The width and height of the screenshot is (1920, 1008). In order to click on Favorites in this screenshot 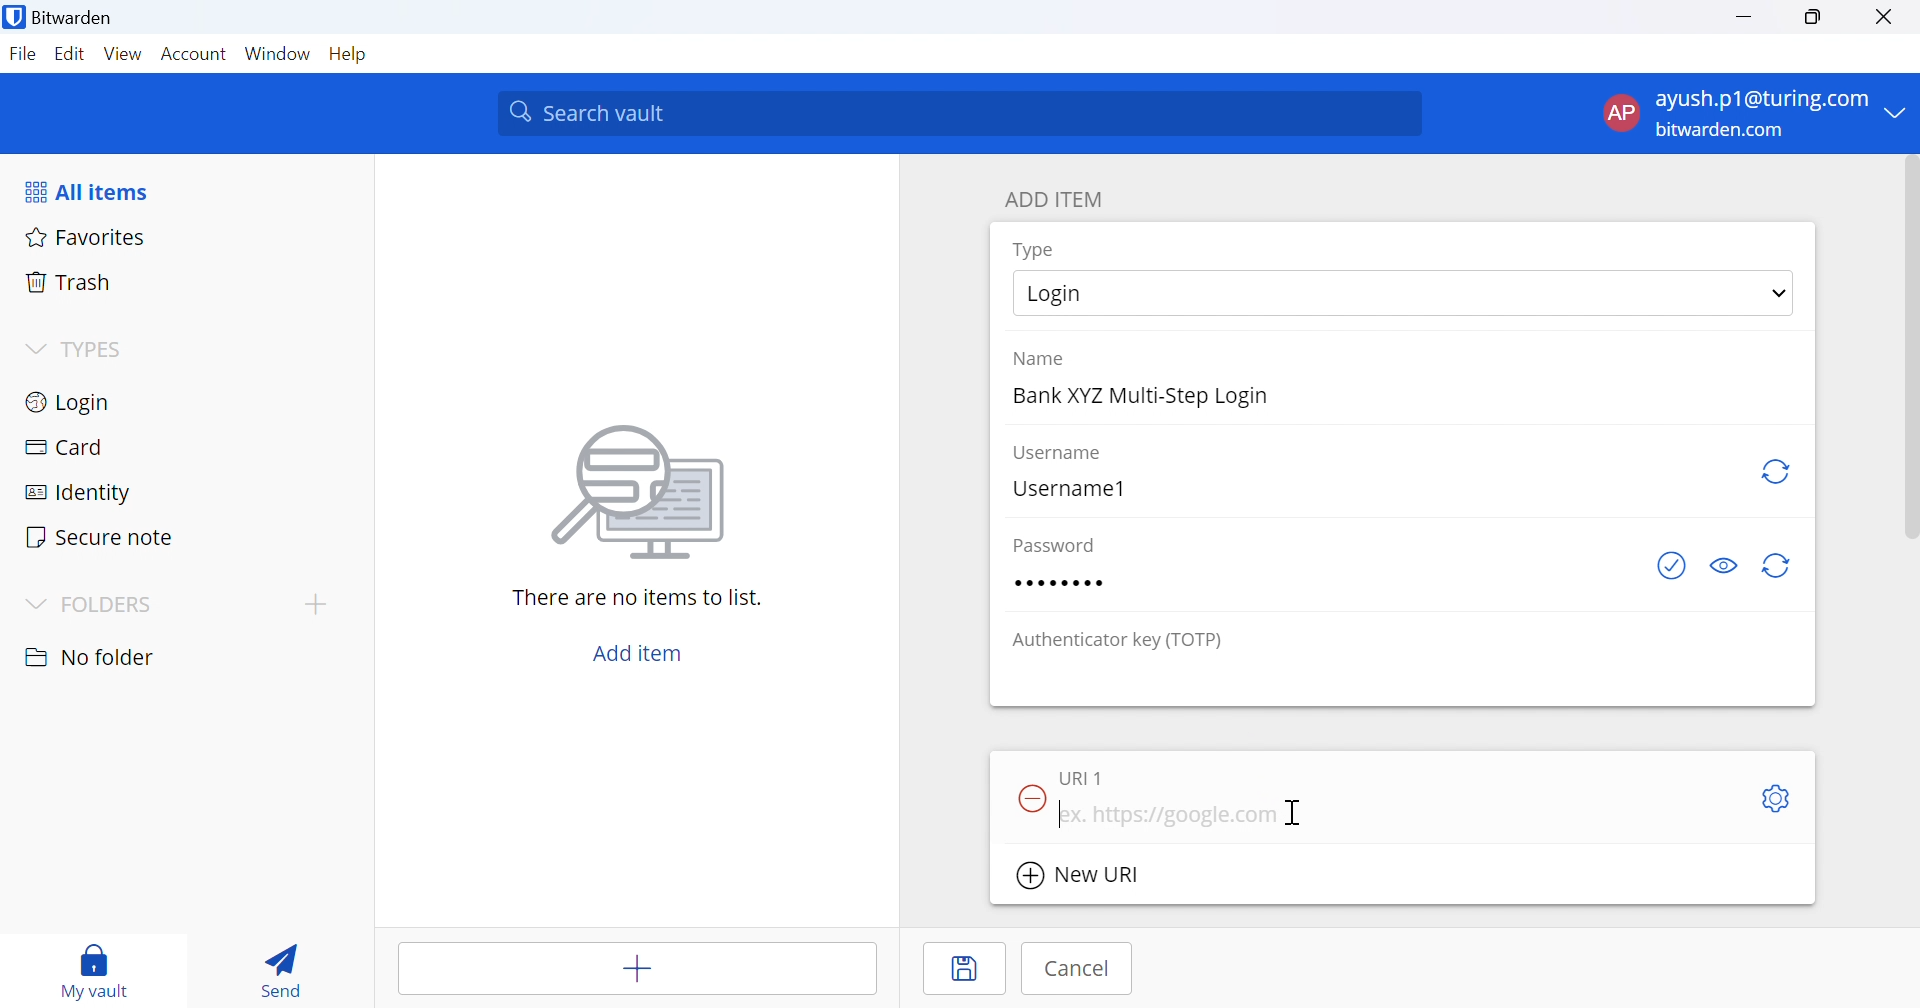, I will do `click(86, 236)`.